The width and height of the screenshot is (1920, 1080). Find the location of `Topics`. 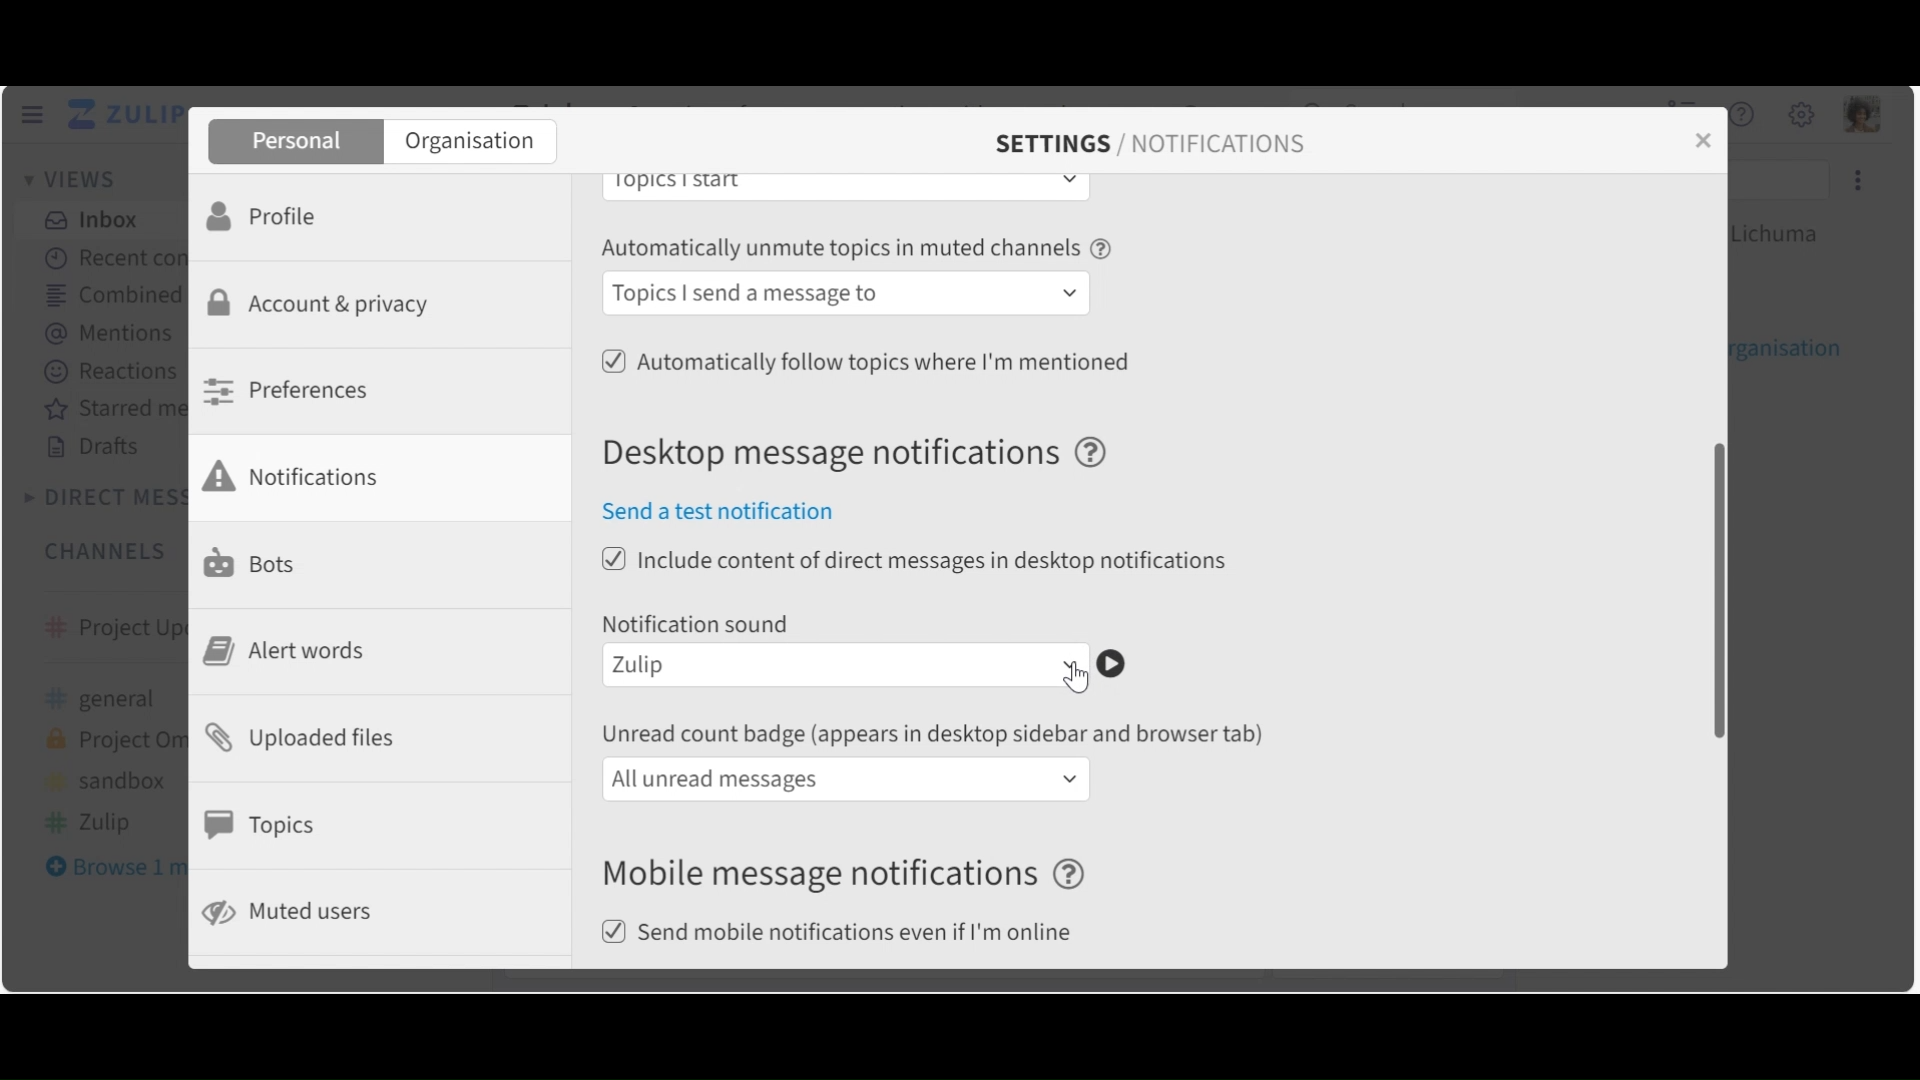

Topics is located at coordinates (266, 825).